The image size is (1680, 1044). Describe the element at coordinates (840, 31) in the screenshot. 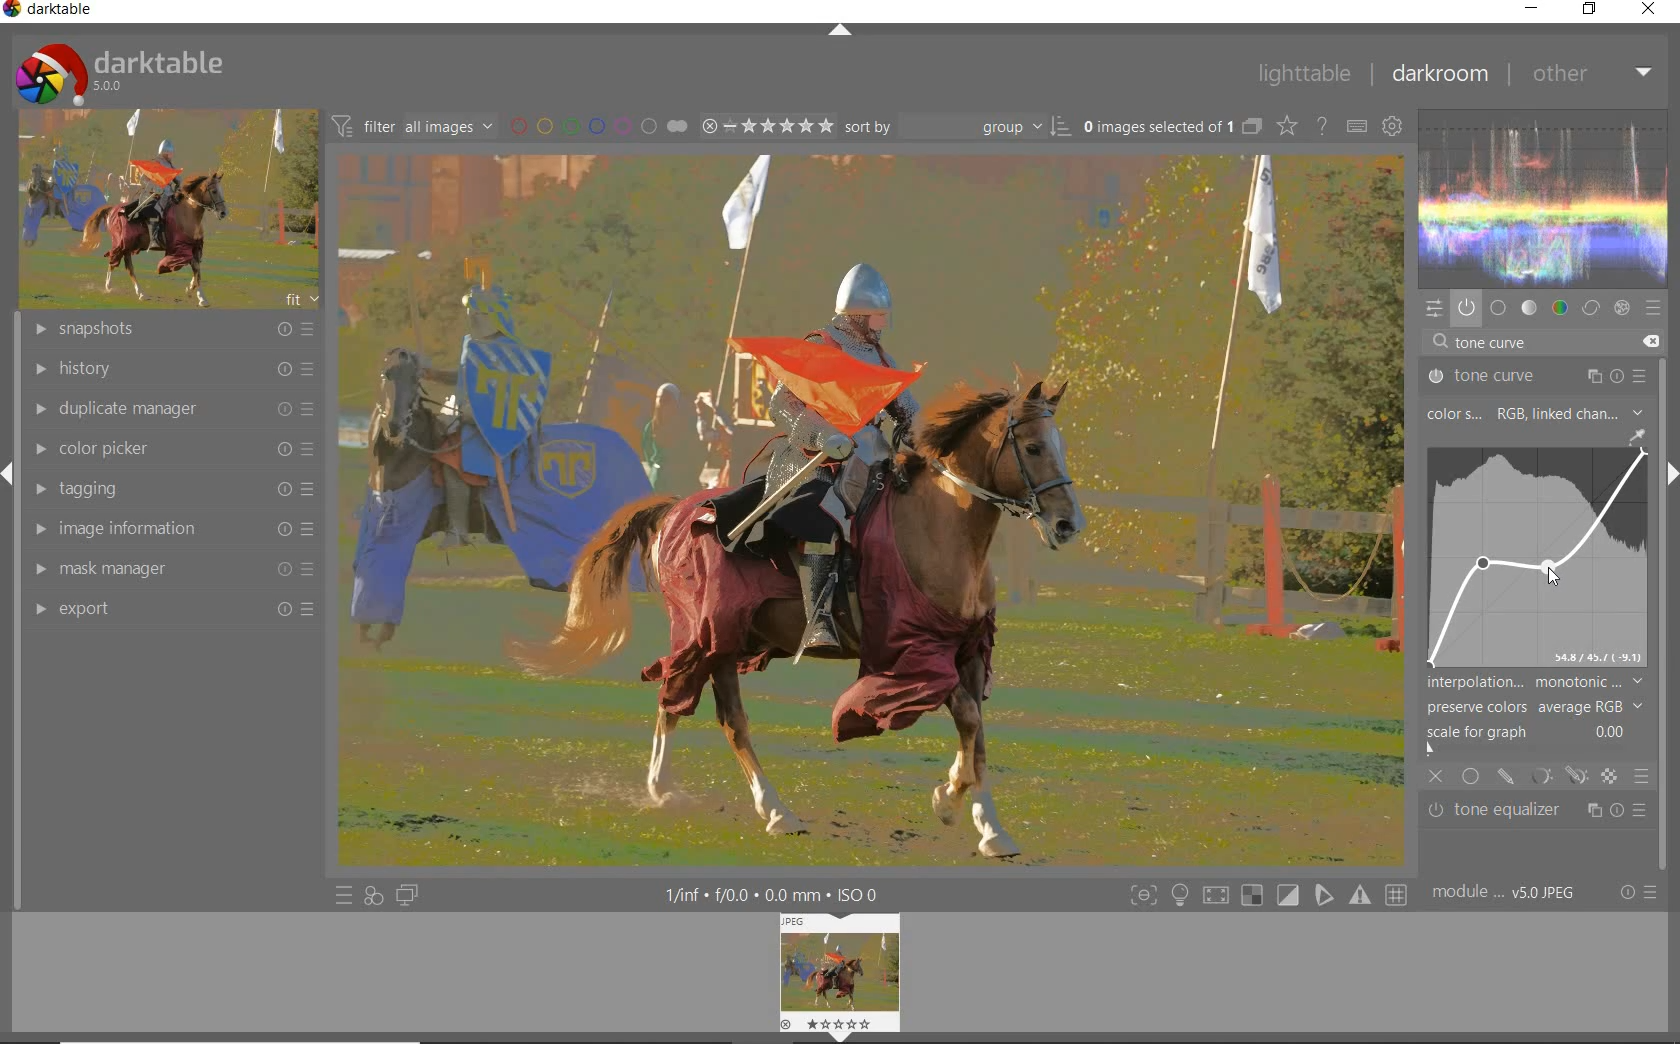

I see `expand/collapse` at that location.